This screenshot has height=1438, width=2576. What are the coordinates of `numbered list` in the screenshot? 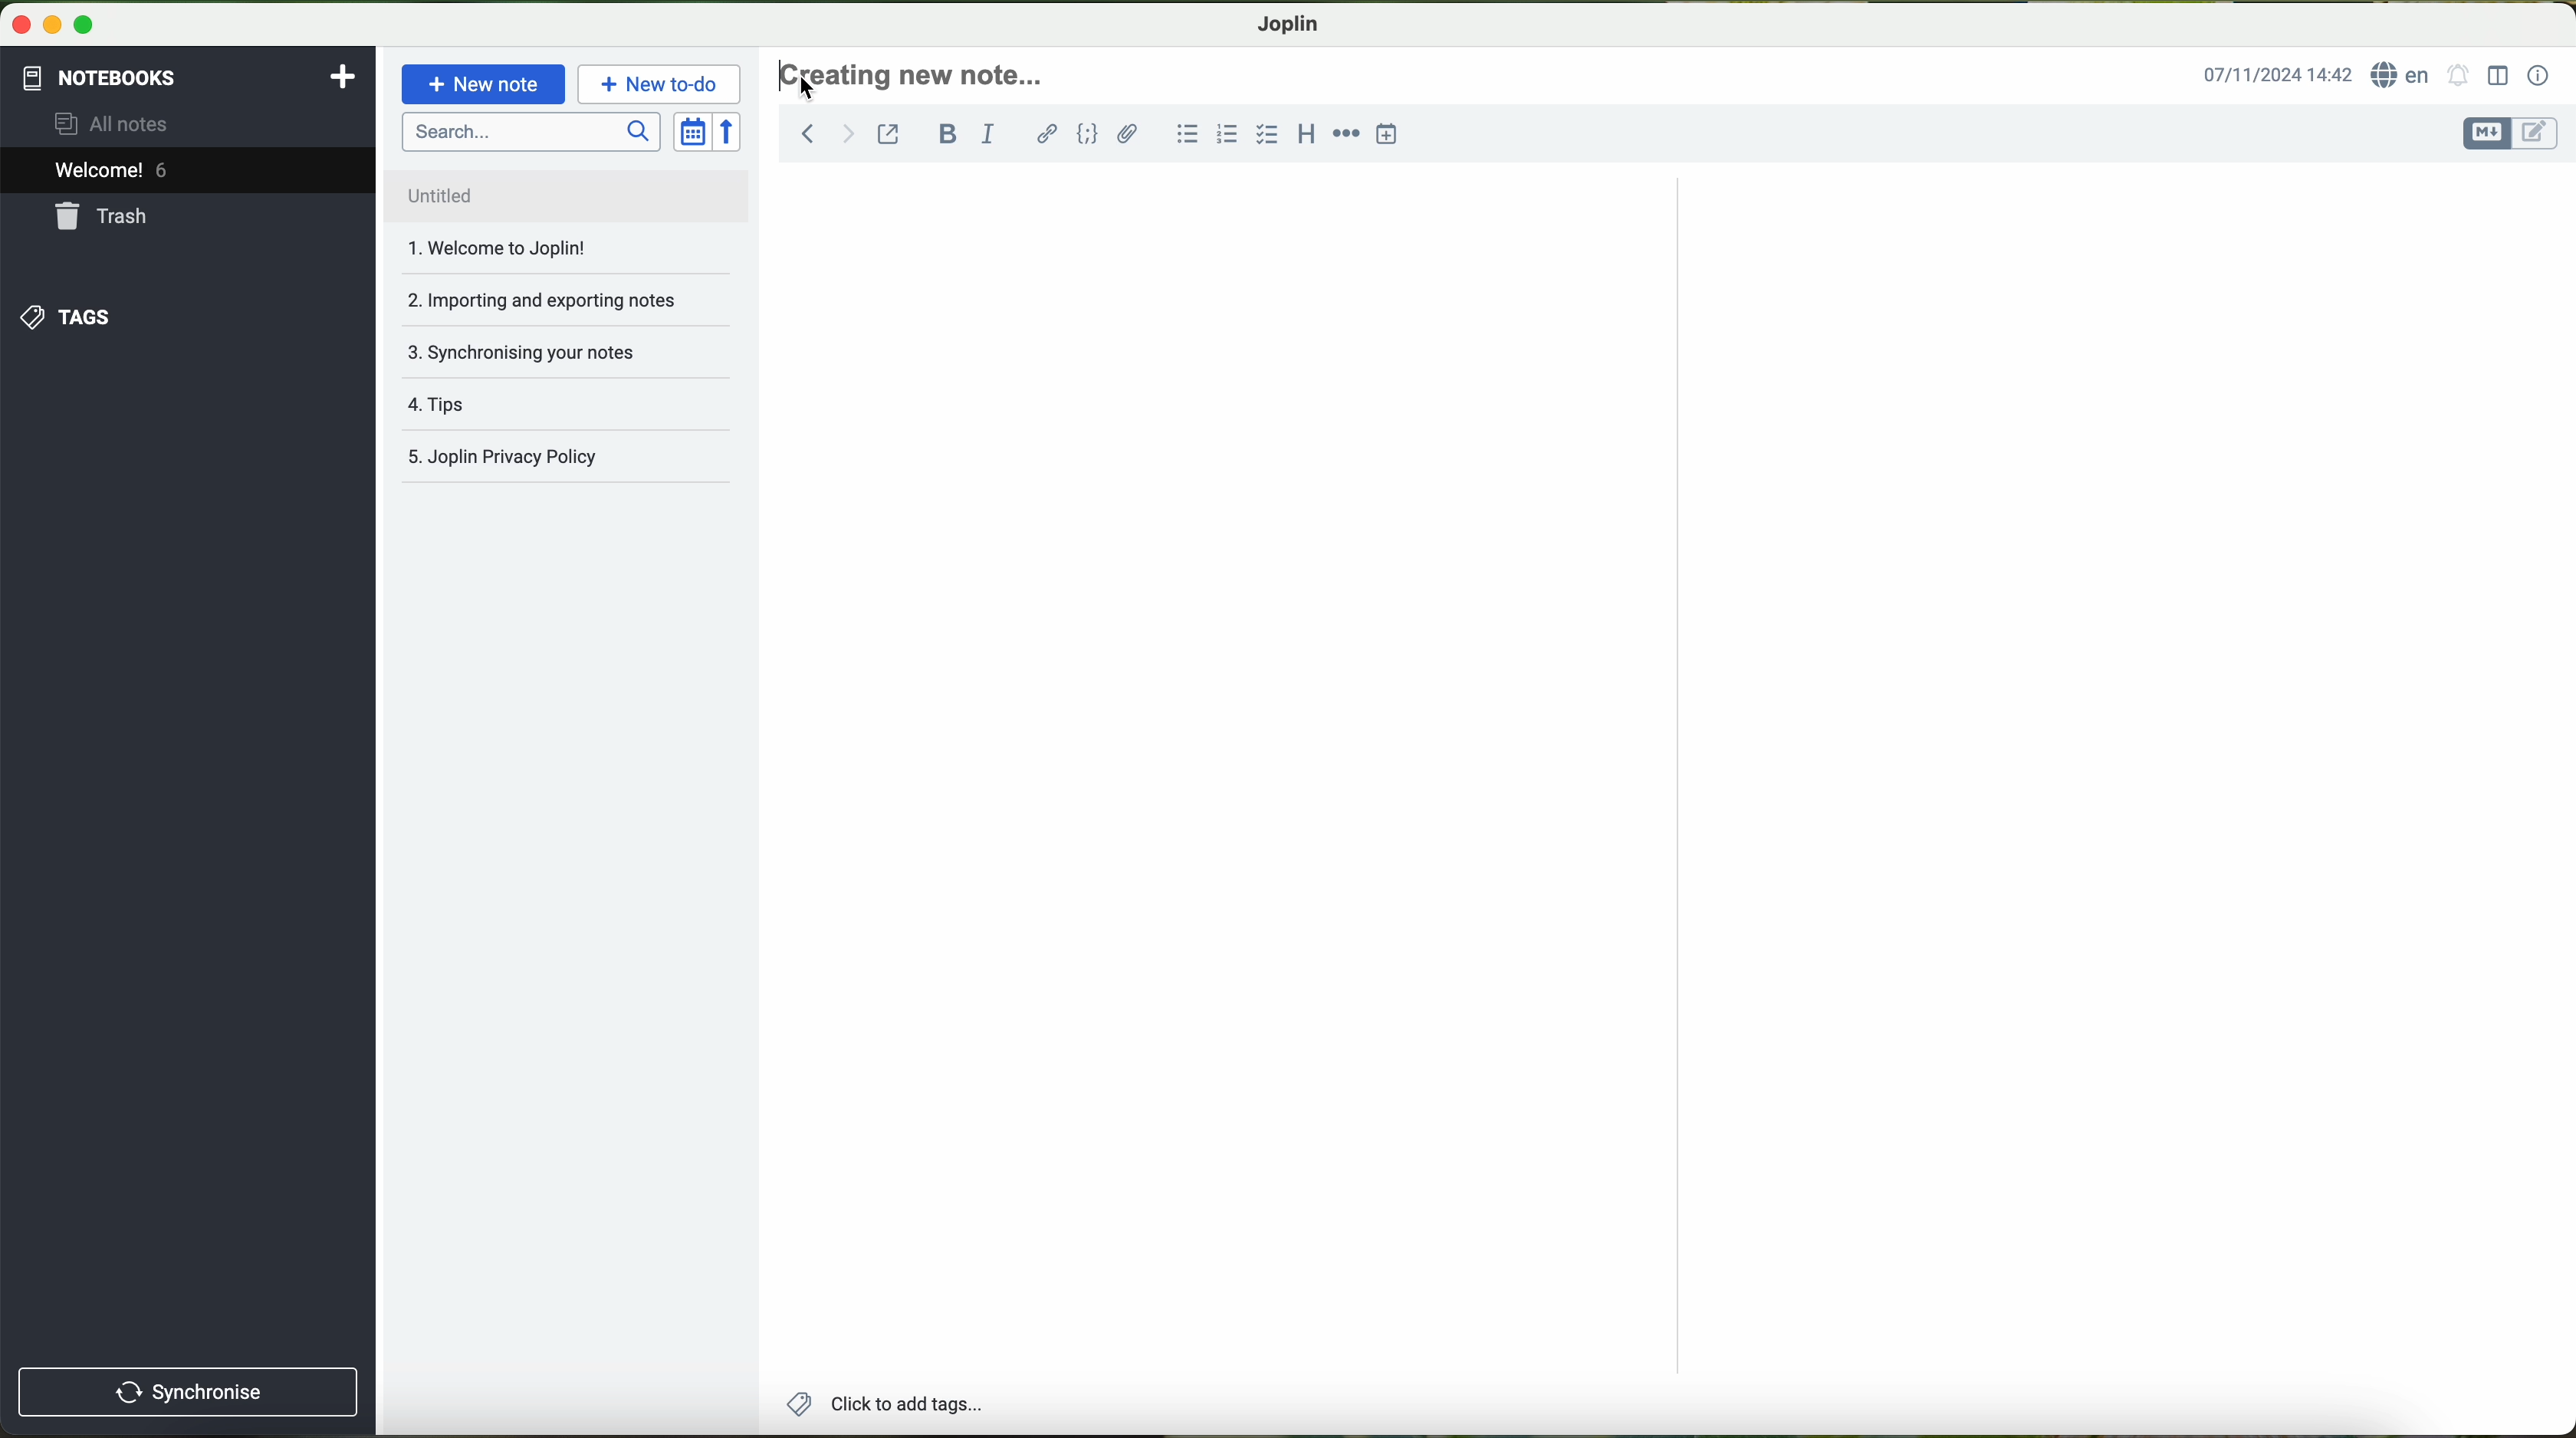 It's located at (1228, 136).